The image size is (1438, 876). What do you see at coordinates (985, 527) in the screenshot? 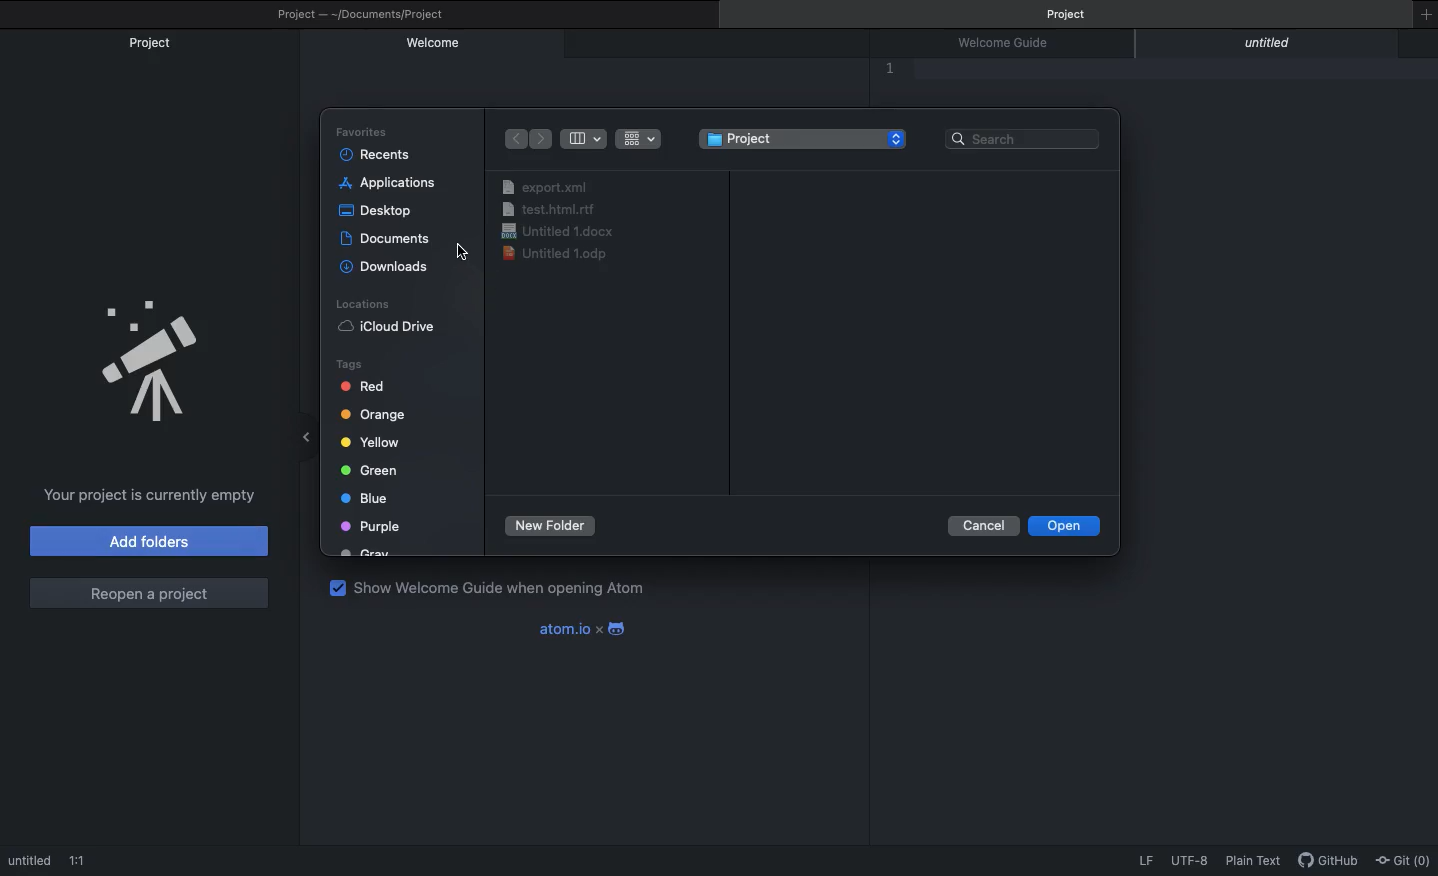
I see `Cancel ` at bounding box center [985, 527].